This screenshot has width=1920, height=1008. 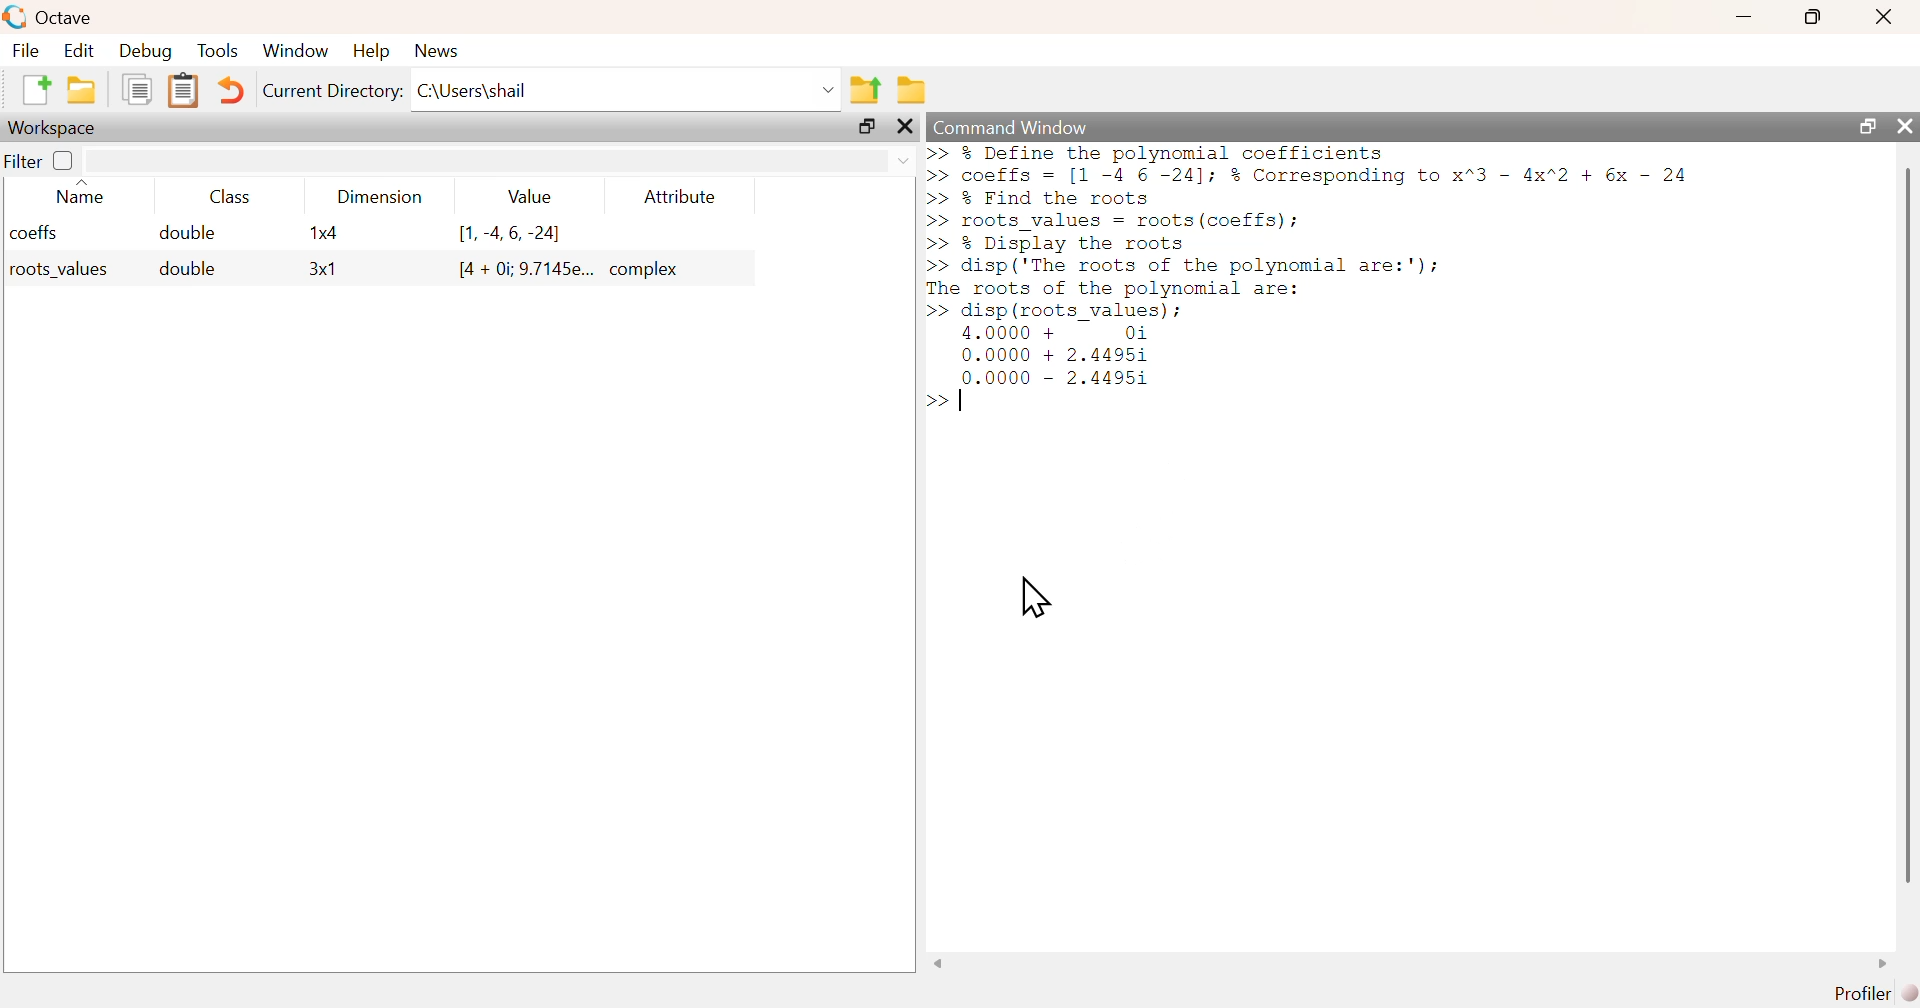 What do you see at coordinates (55, 127) in the screenshot?
I see `Workspace` at bounding box center [55, 127].